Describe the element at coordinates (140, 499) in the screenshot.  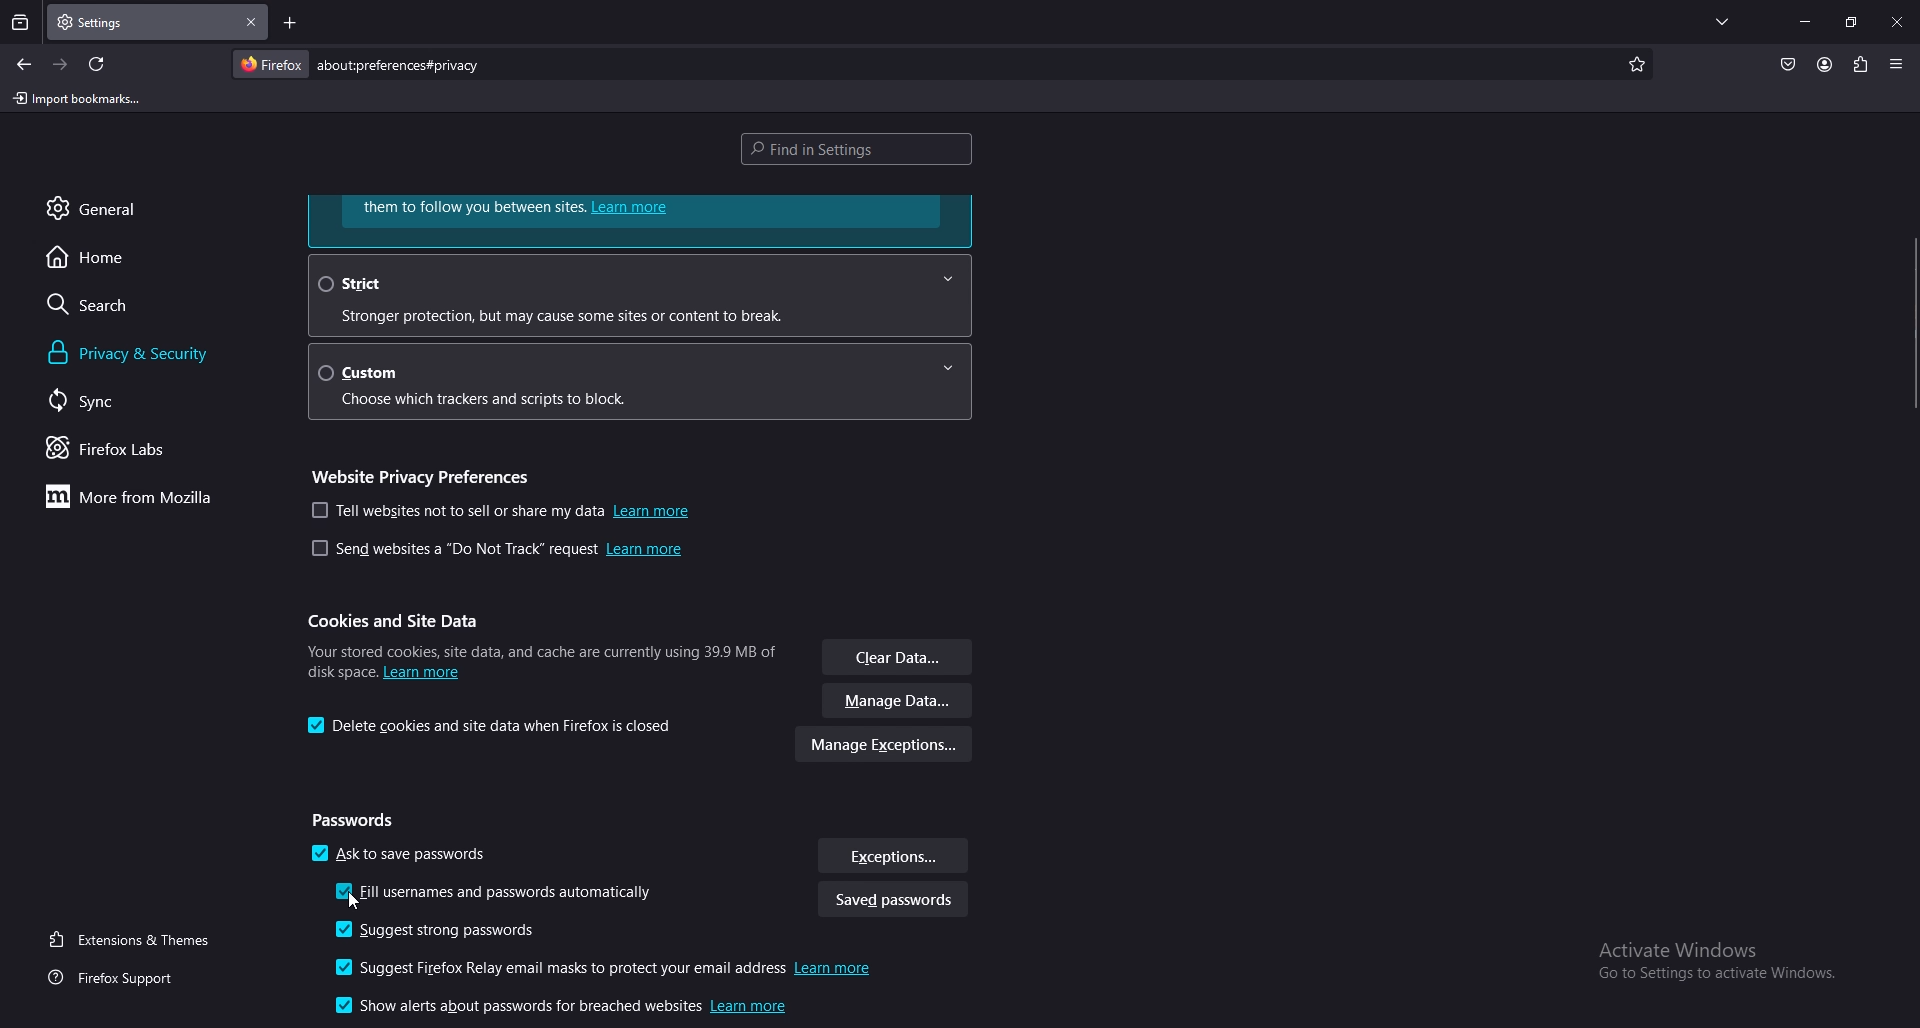
I see `more from mozilla` at that location.